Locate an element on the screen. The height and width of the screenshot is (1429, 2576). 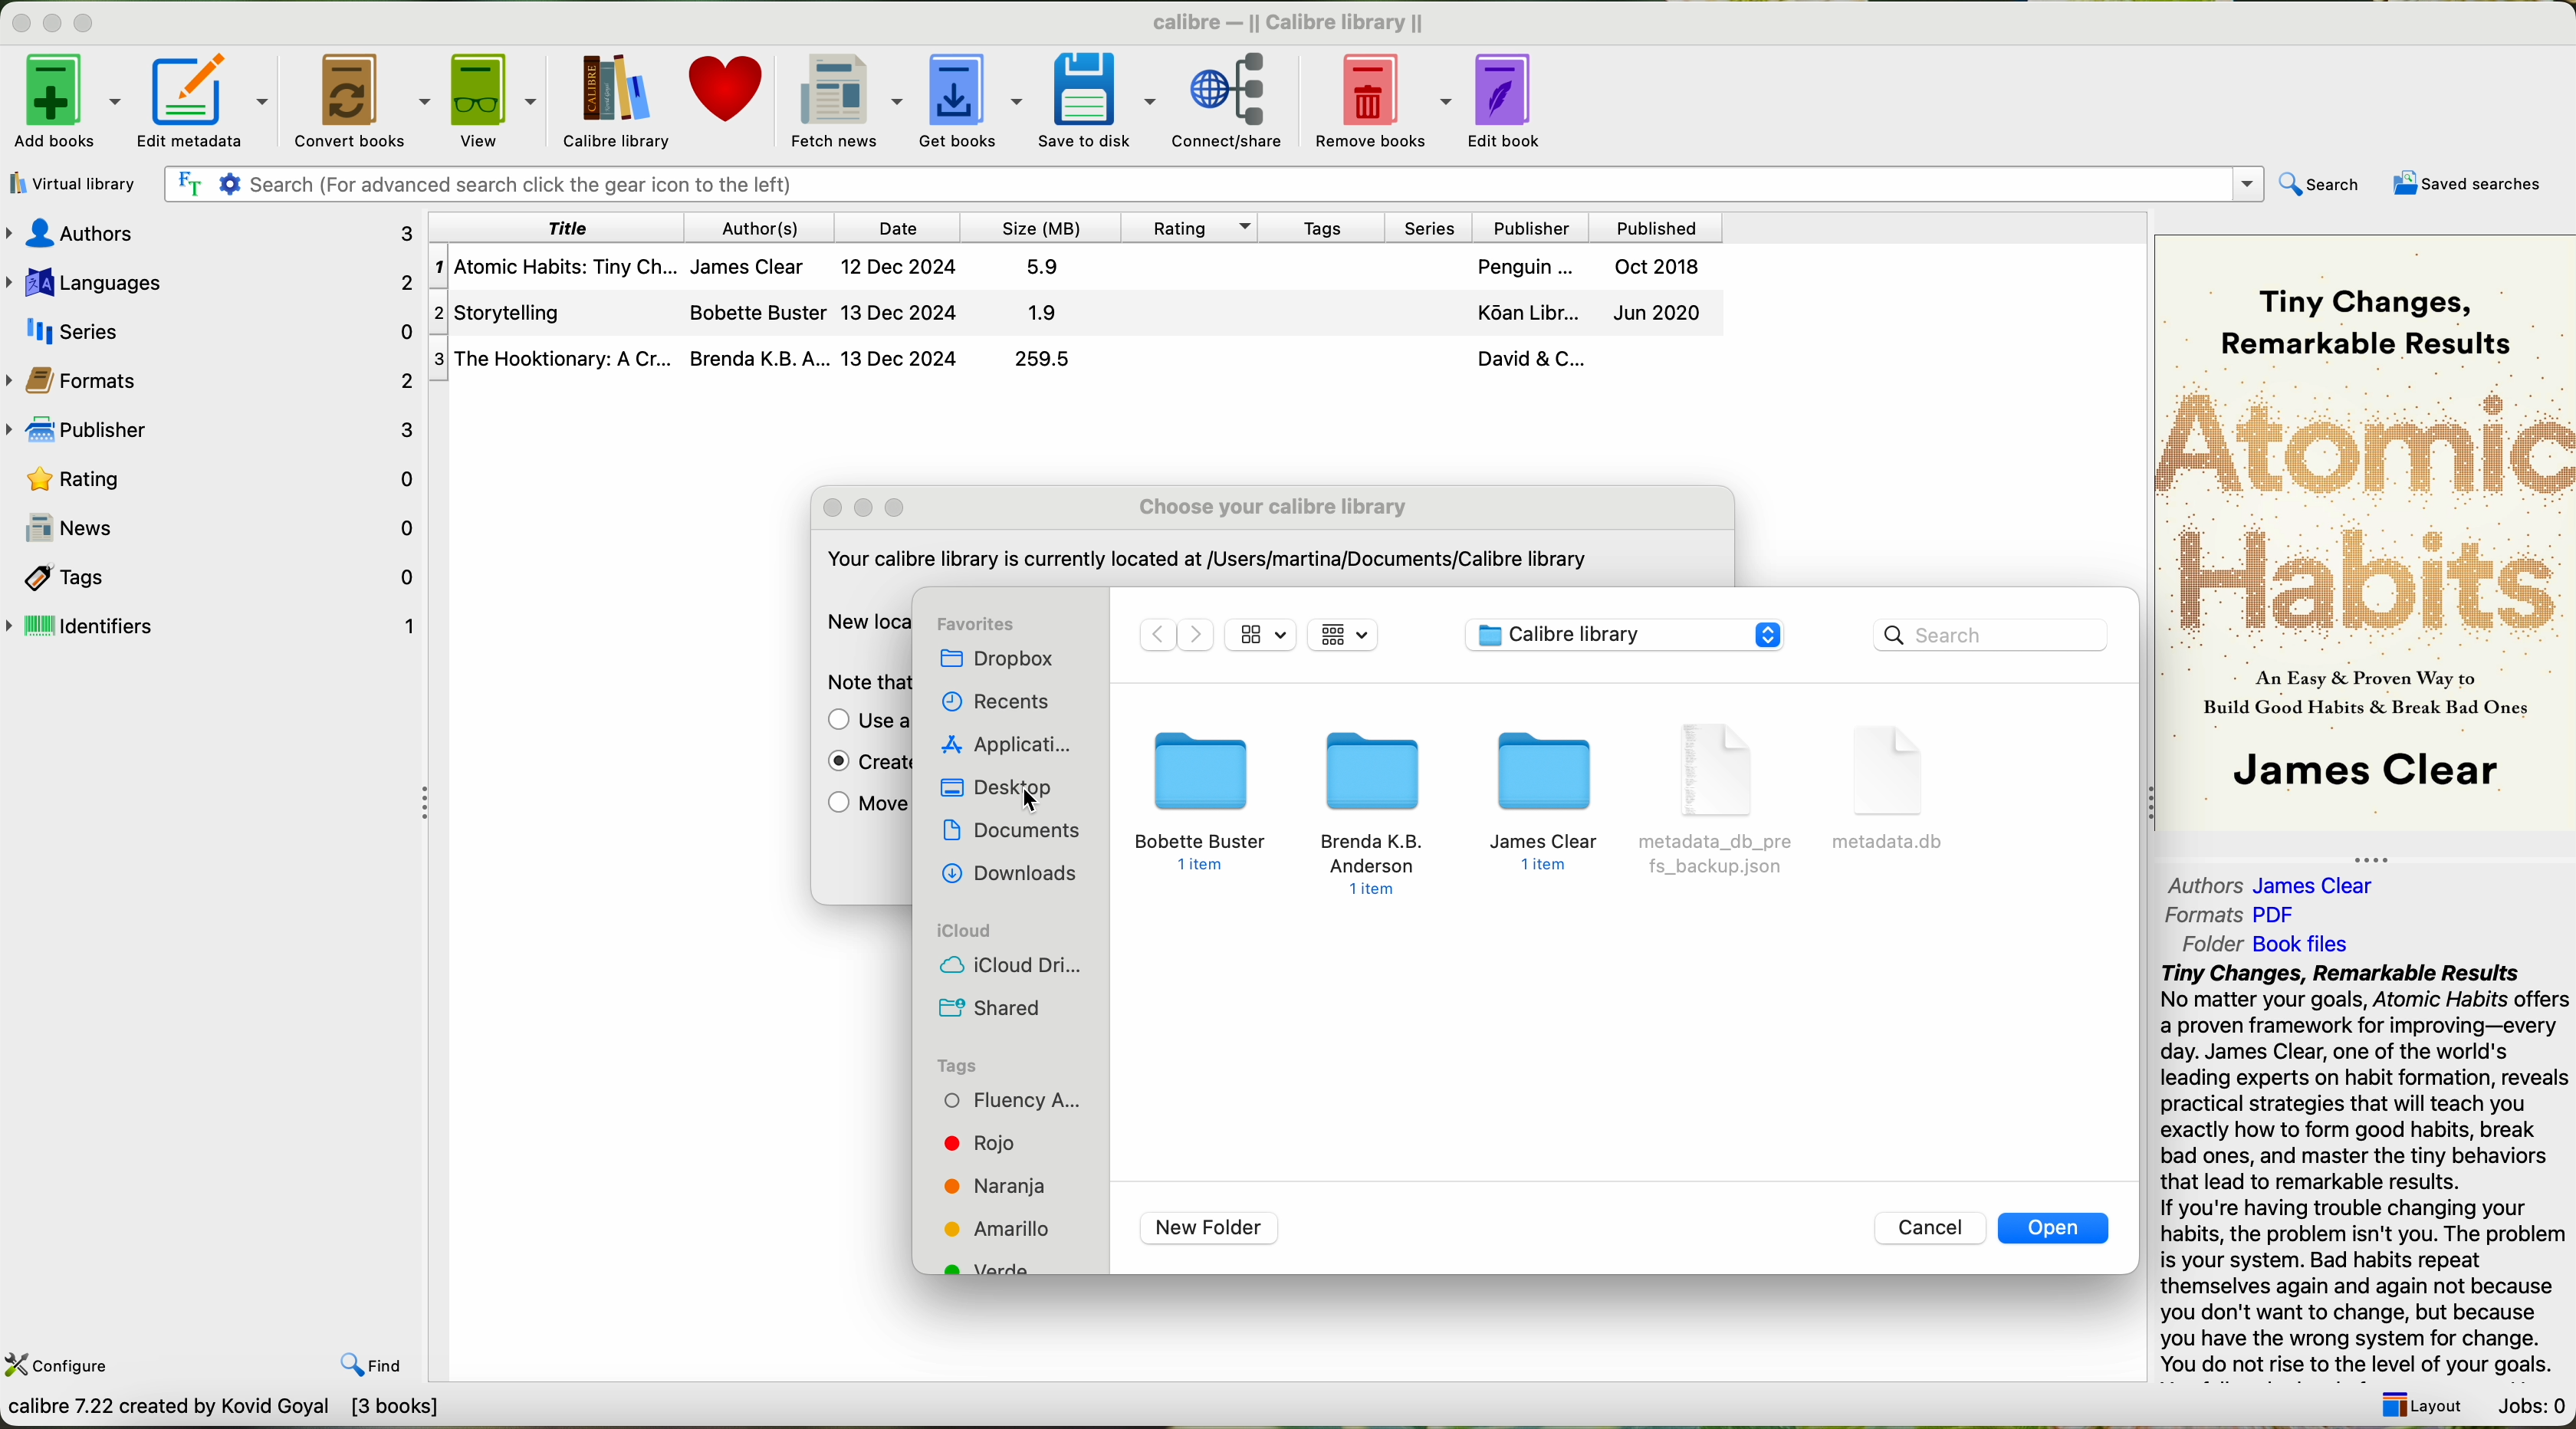
file is located at coordinates (1721, 802).